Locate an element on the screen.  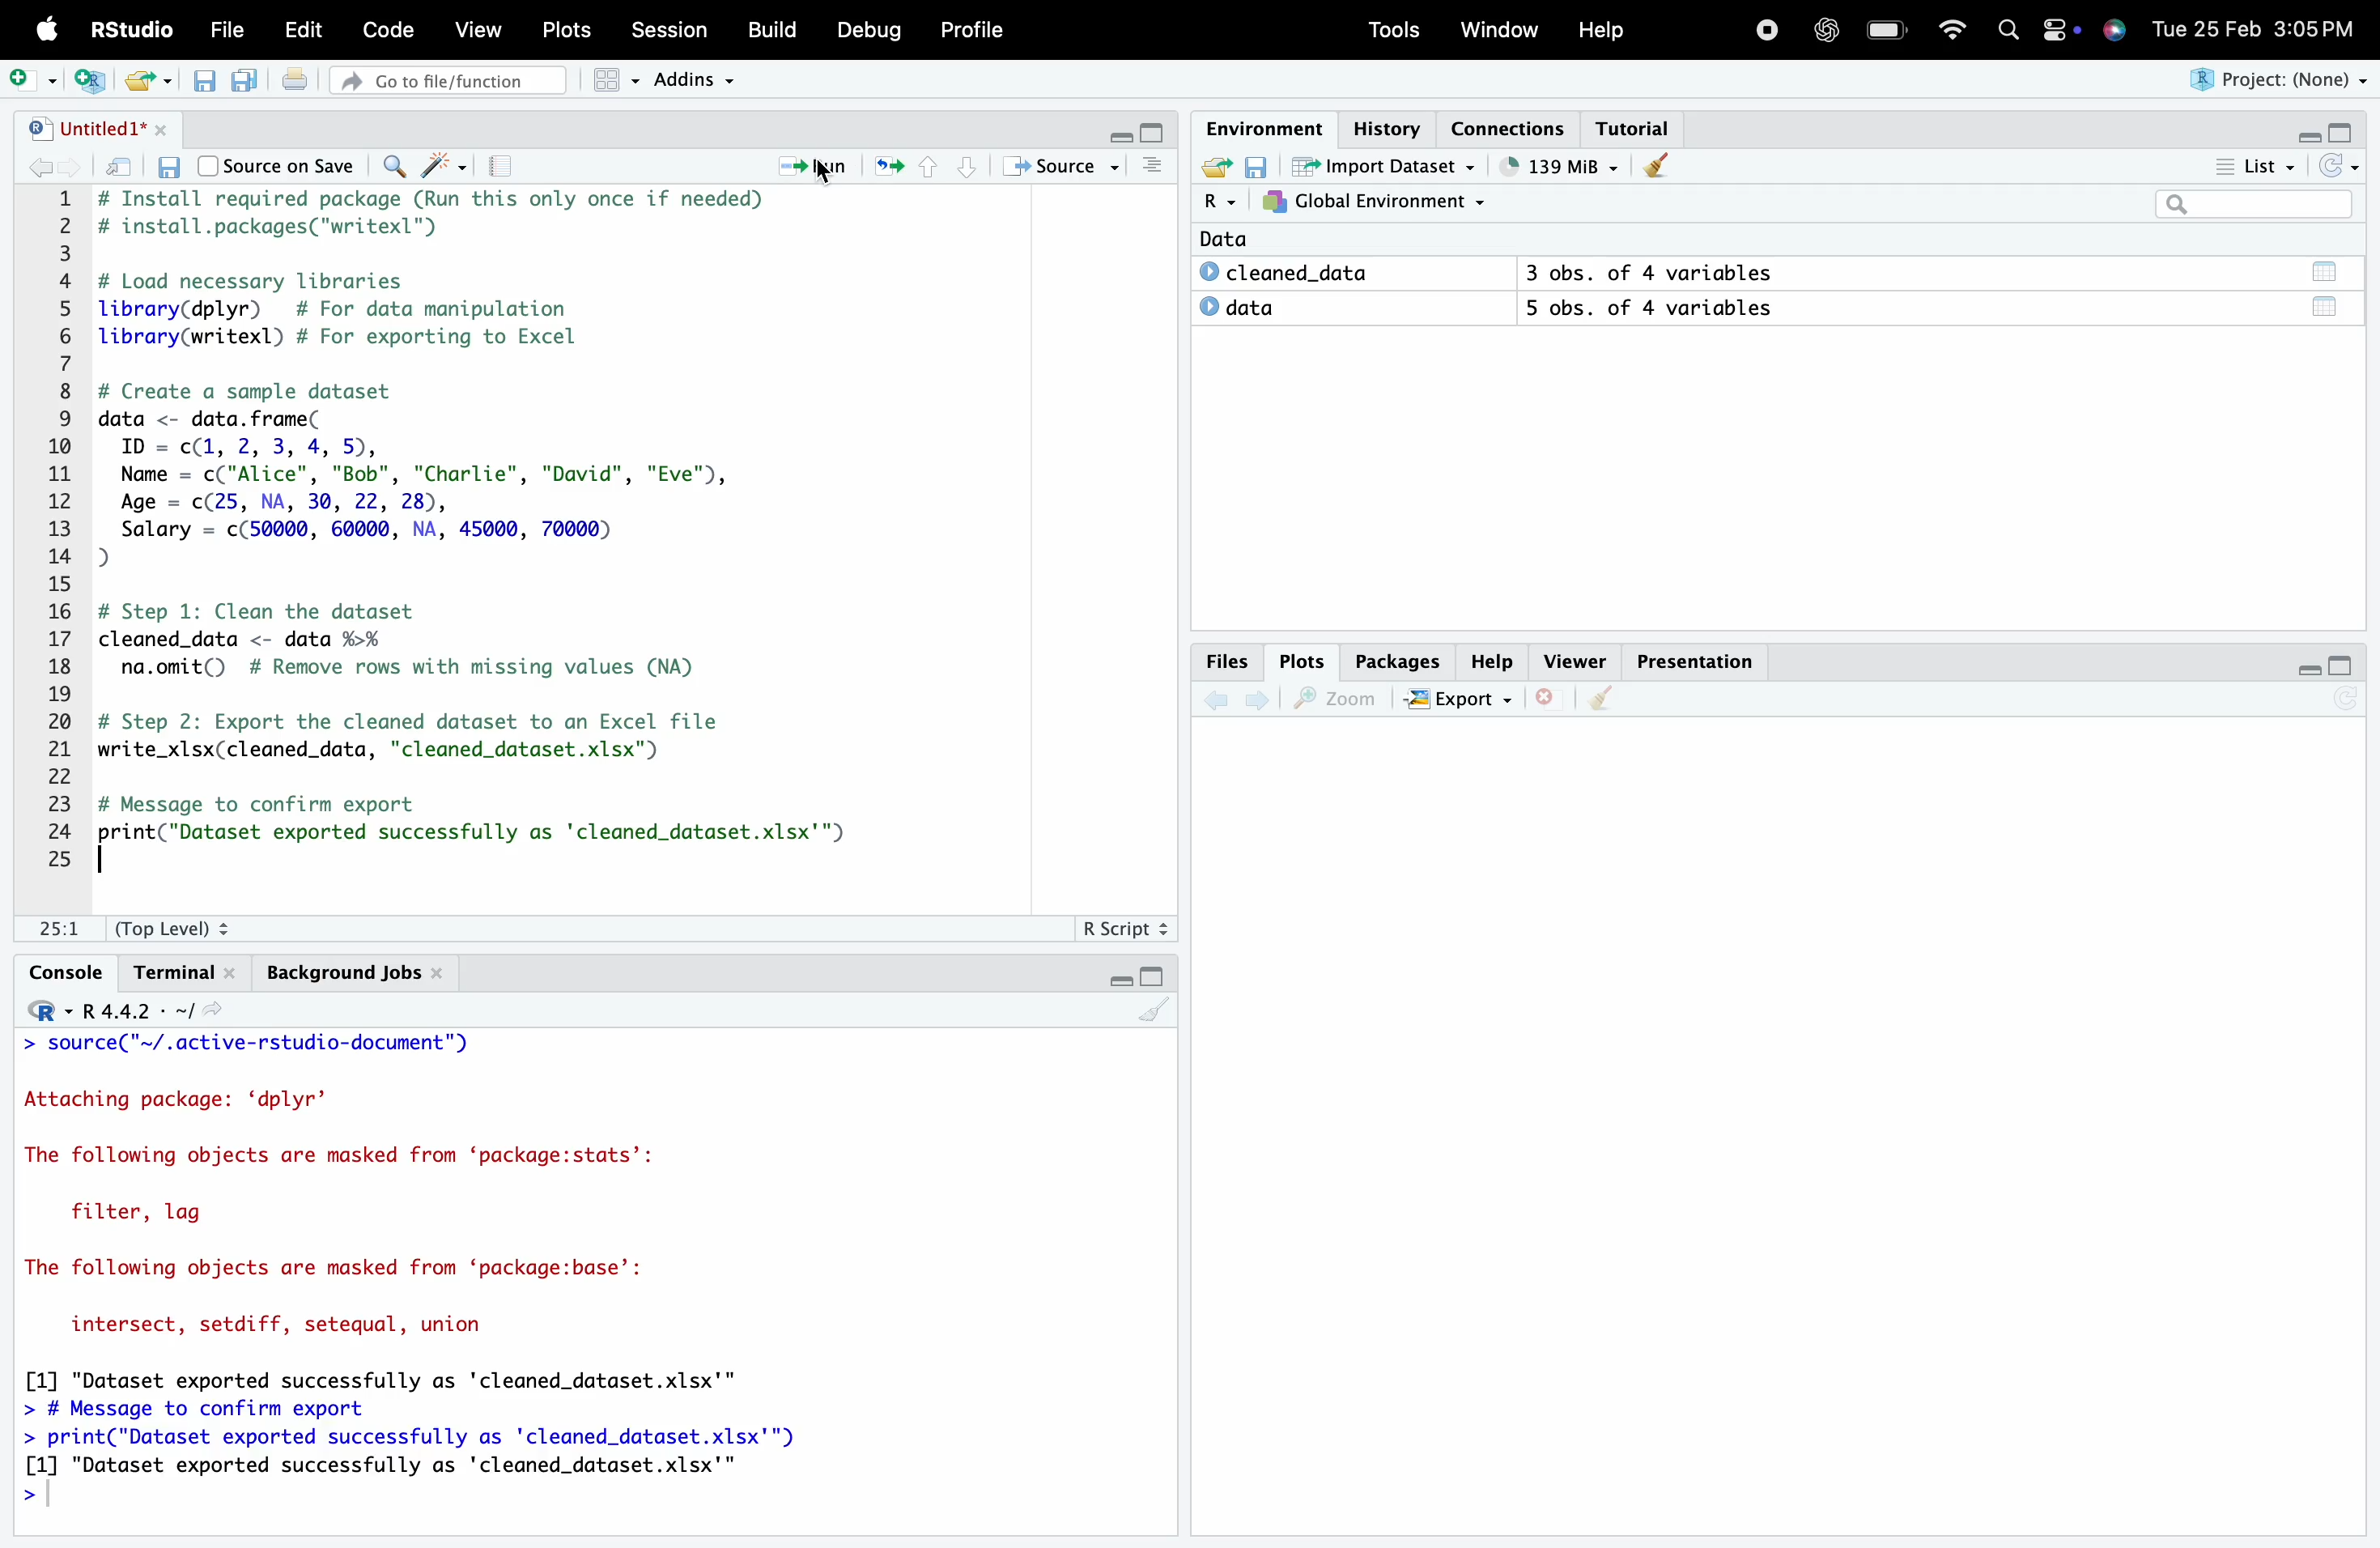
File is located at coordinates (231, 32).